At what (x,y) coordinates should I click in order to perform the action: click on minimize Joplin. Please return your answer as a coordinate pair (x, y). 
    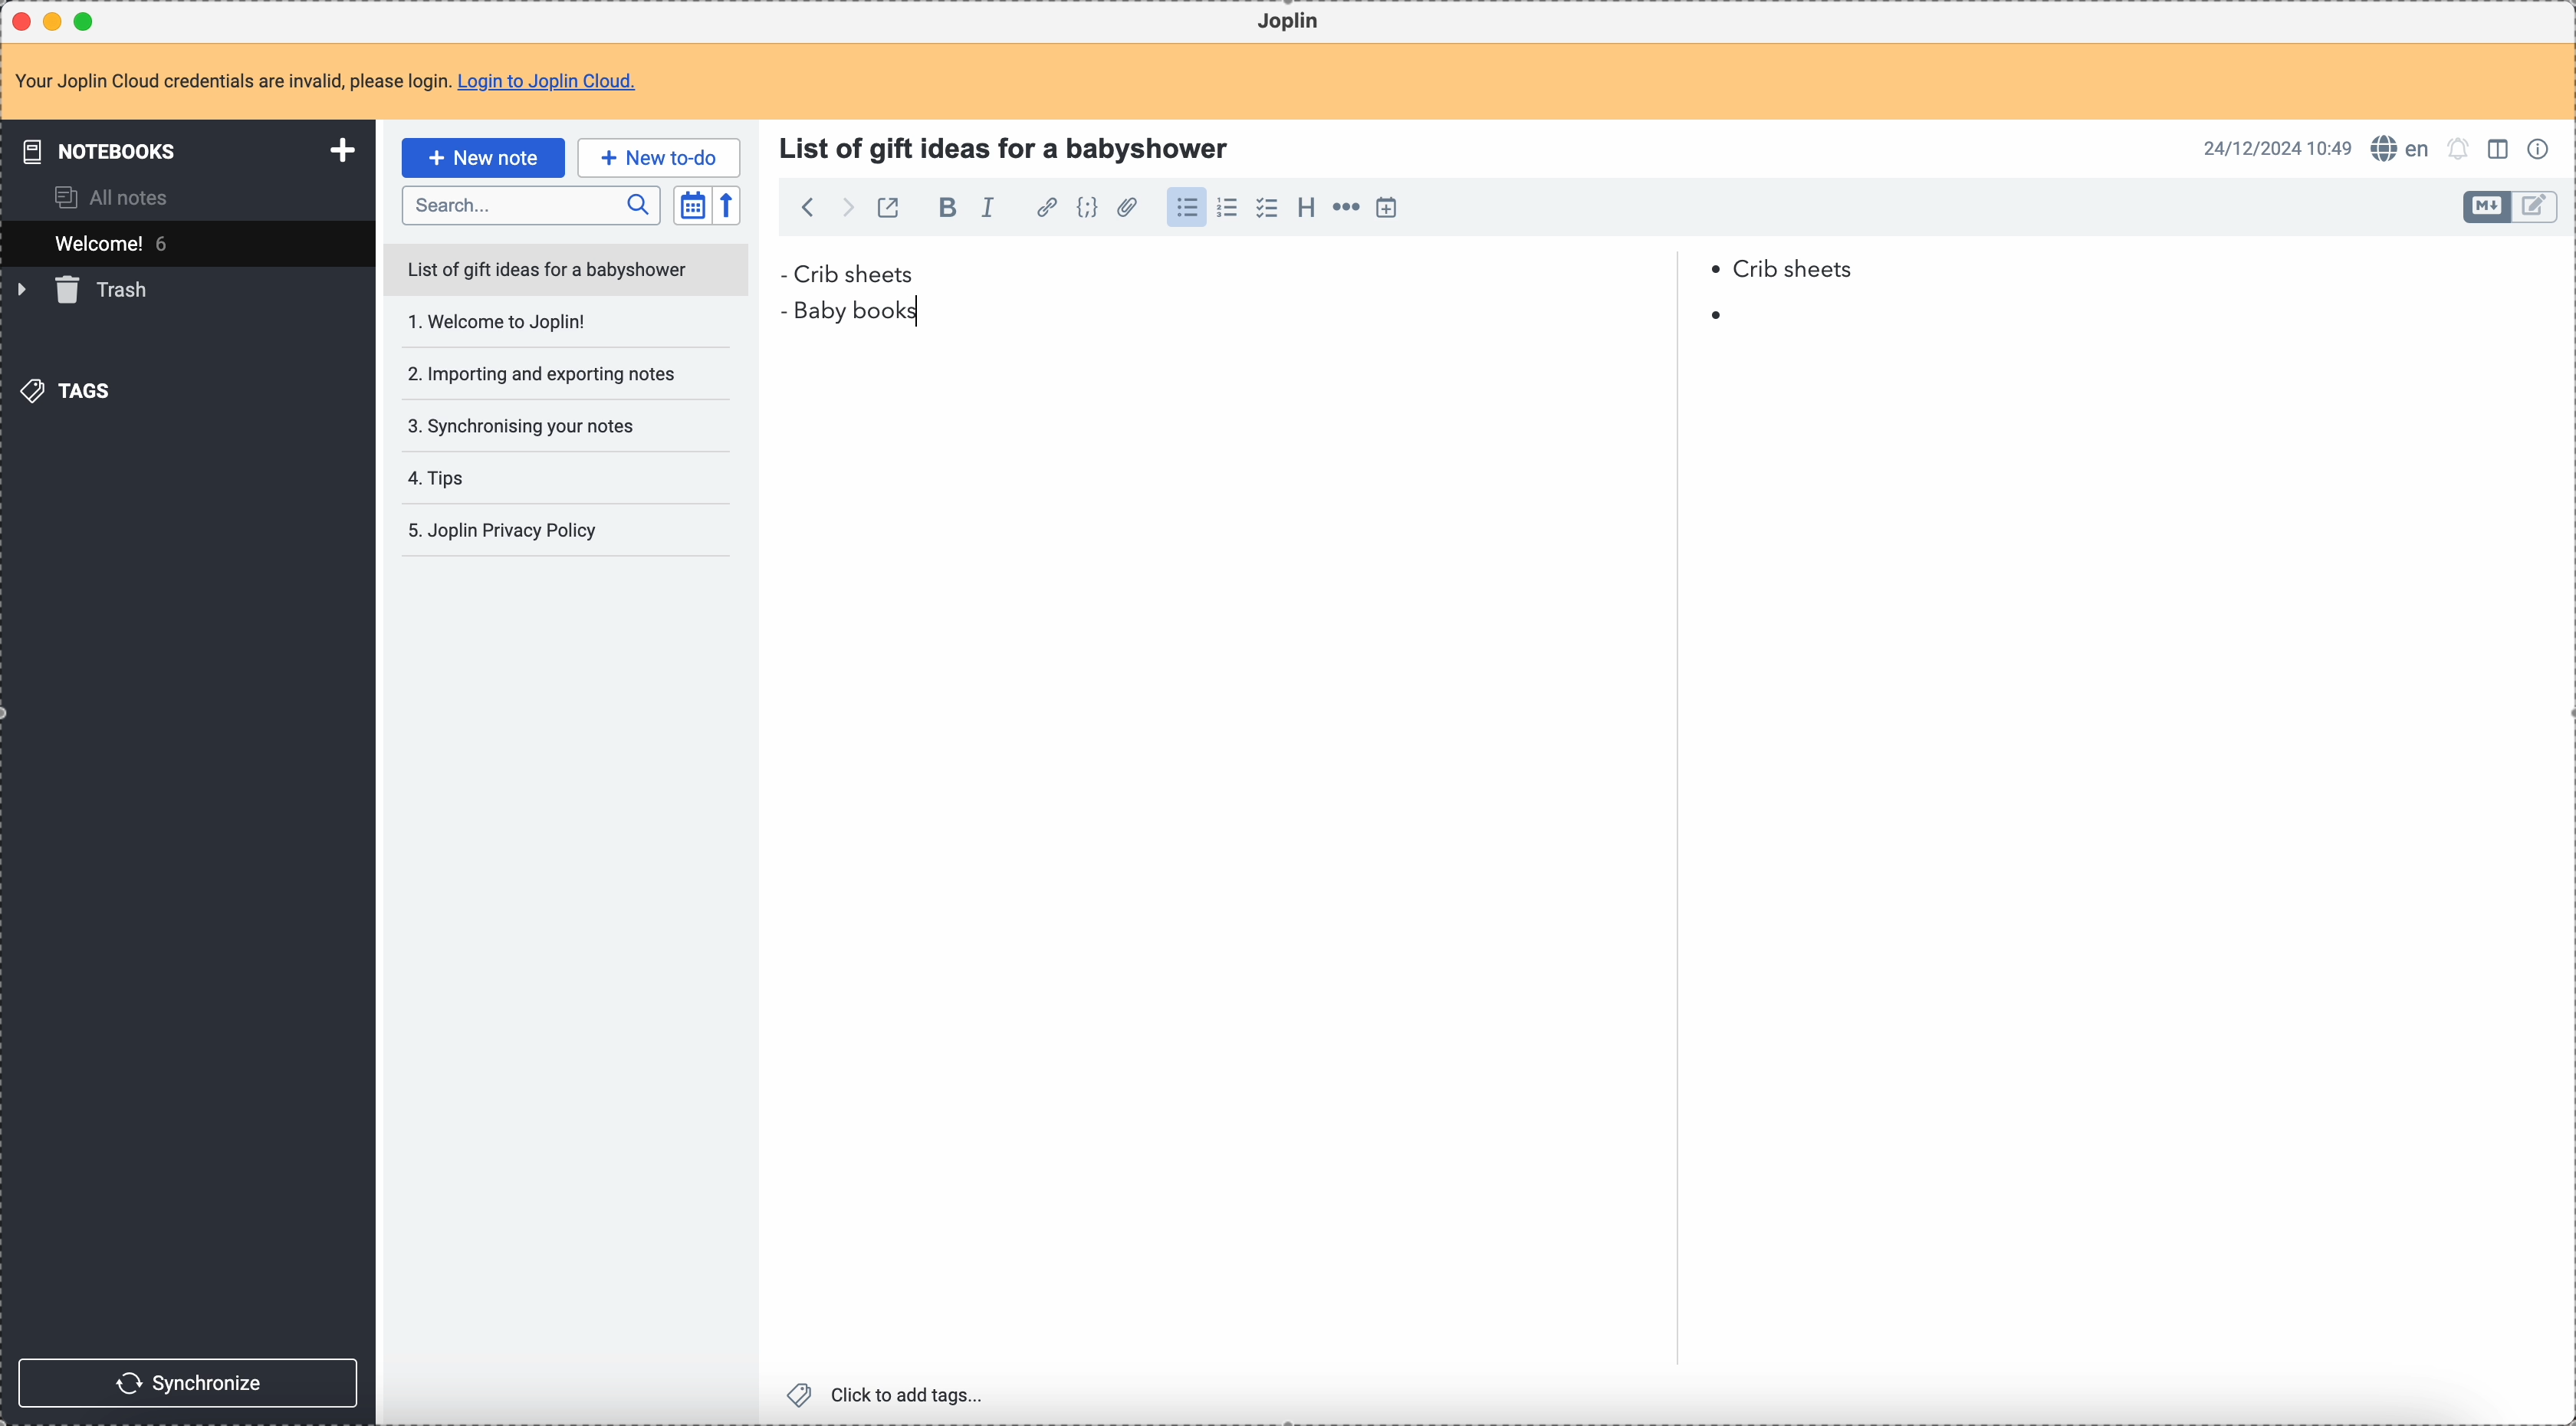
    Looking at the image, I should click on (57, 21).